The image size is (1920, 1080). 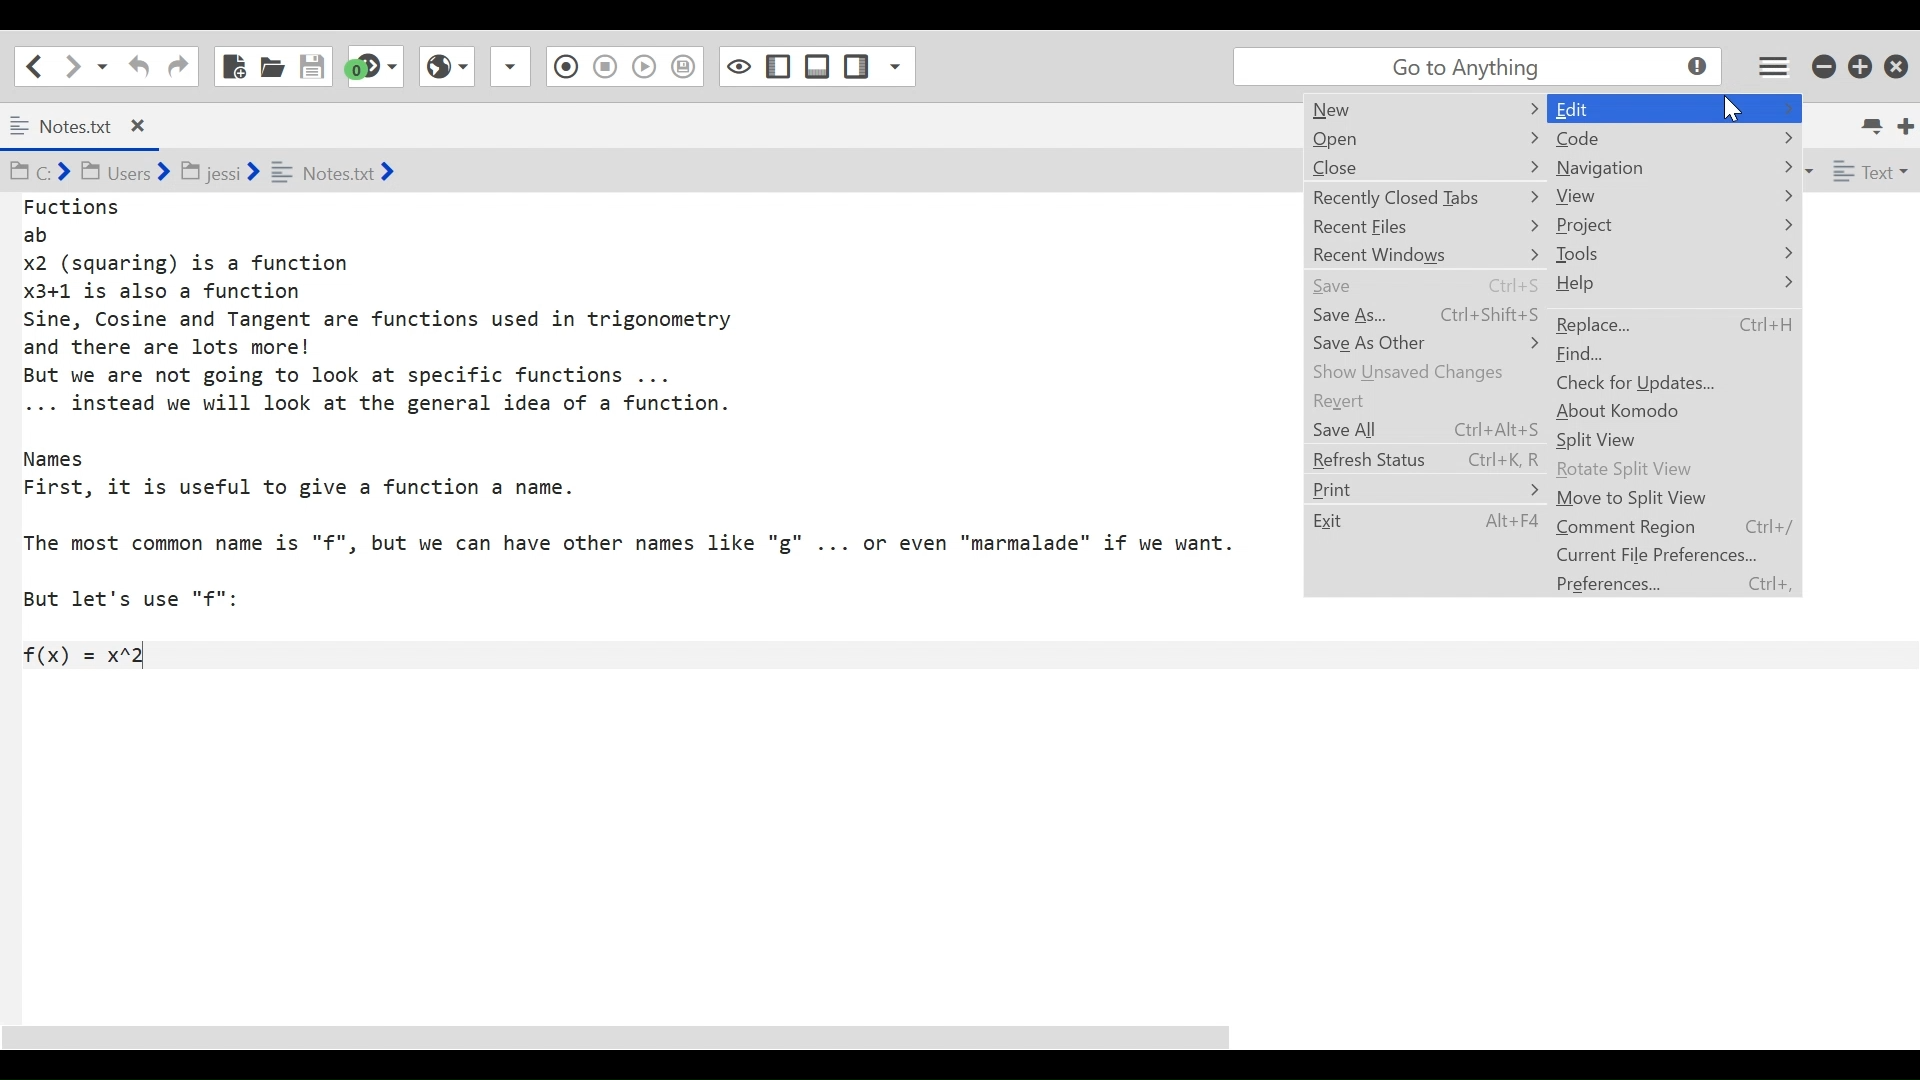 I want to click on Notes.txt, so click(x=94, y=127).